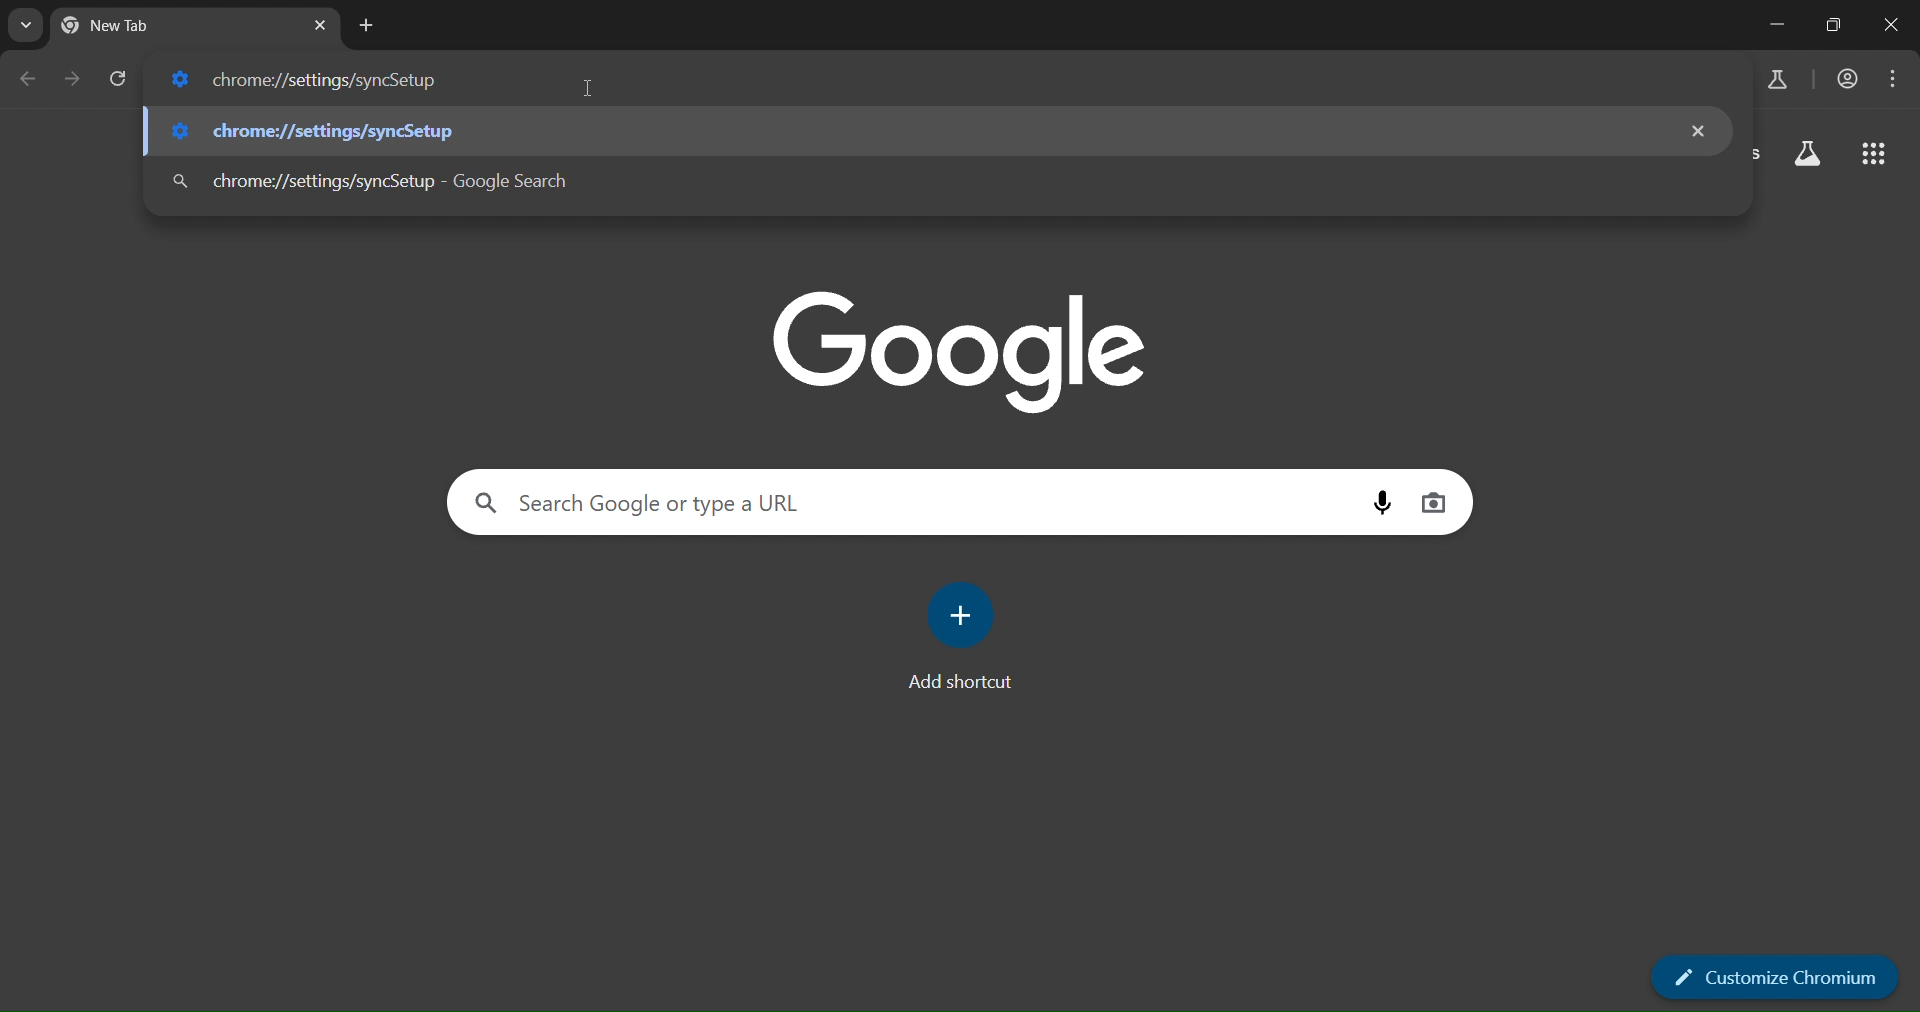  Describe the element at coordinates (157, 25) in the screenshot. I see `current tab` at that location.